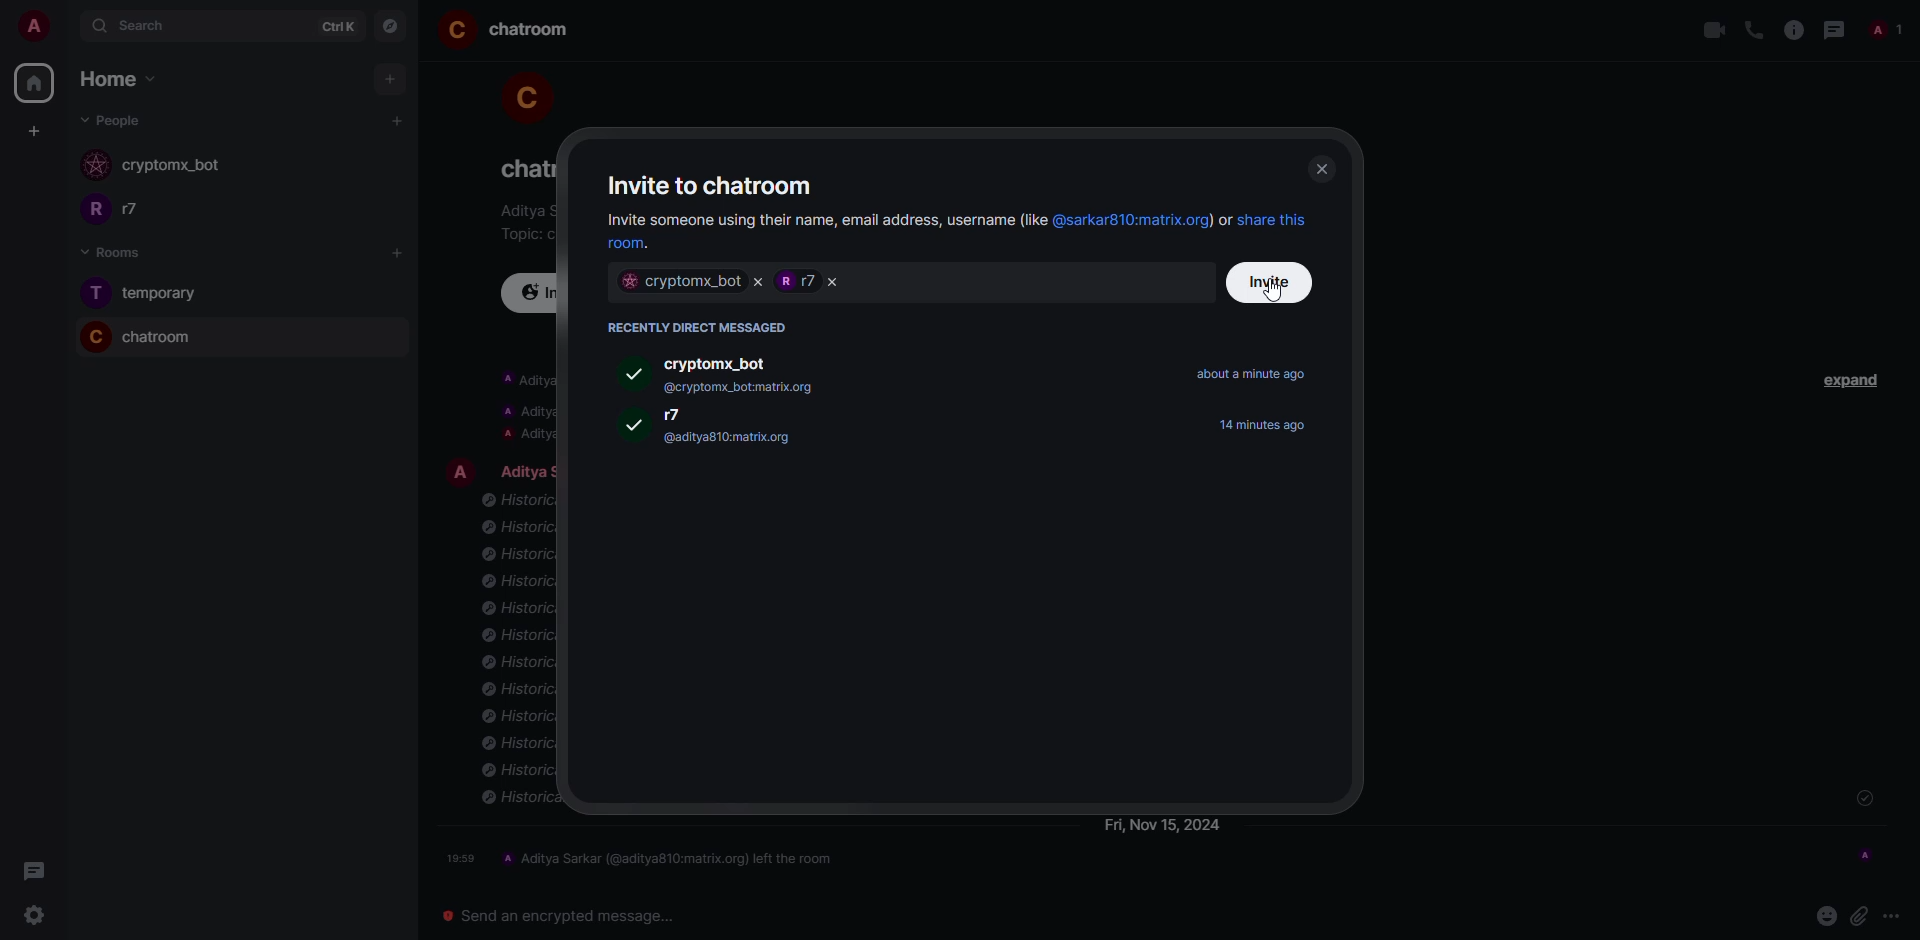  What do you see at coordinates (1792, 30) in the screenshot?
I see `info` at bounding box center [1792, 30].